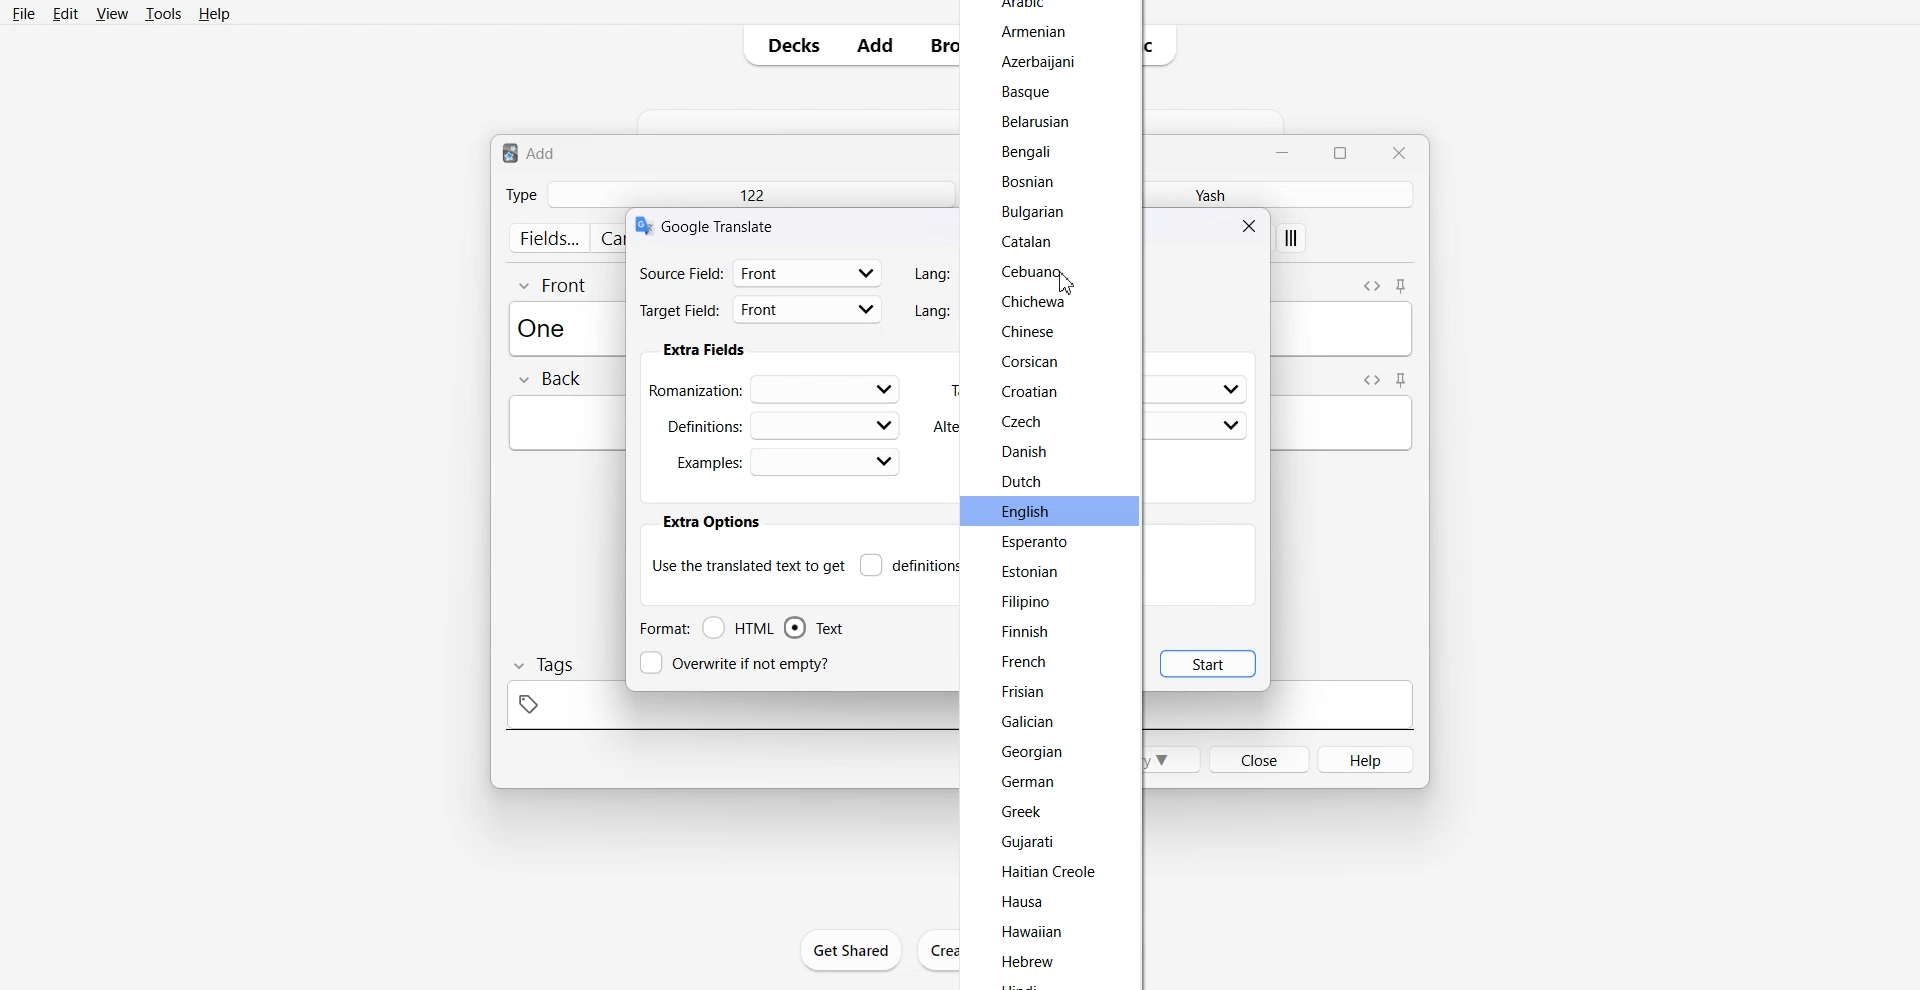  Describe the element at coordinates (1035, 301) in the screenshot. I see `Chichewa` at that location.